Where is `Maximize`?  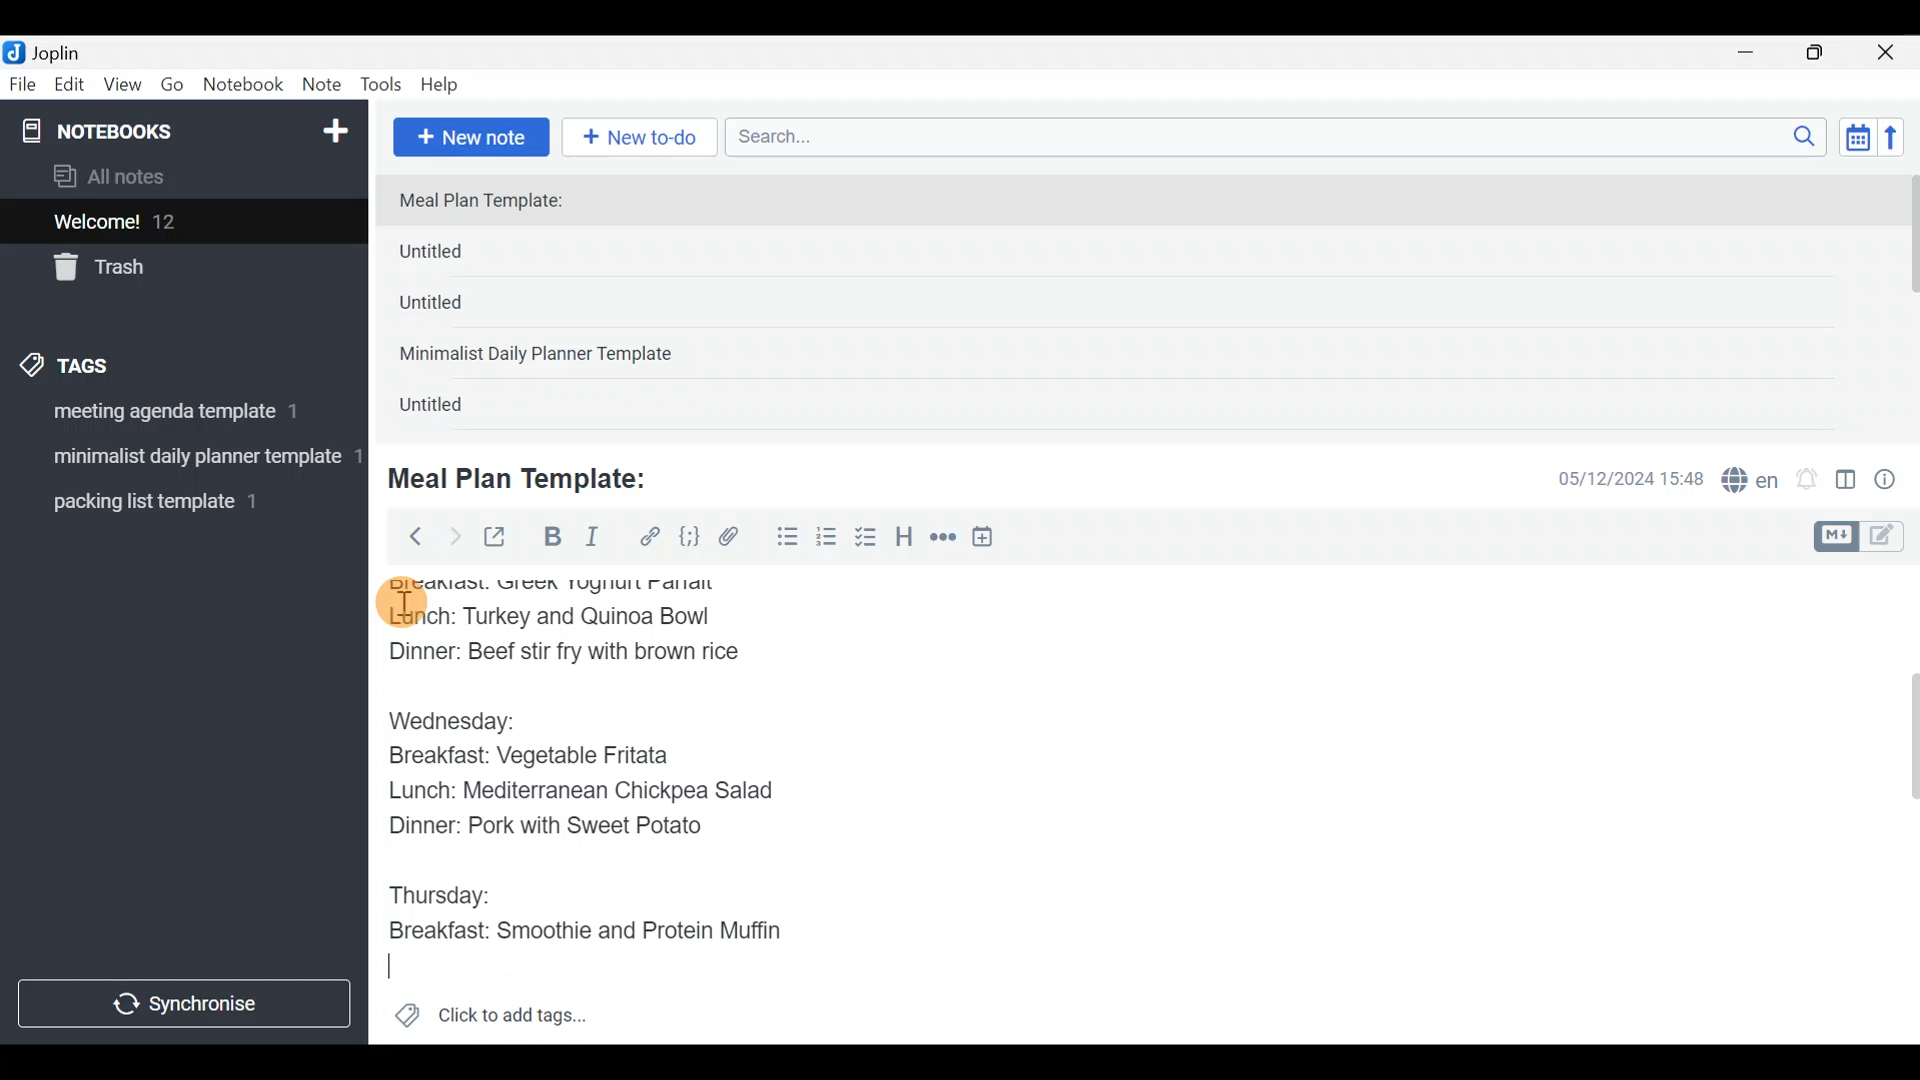 Maximize is located at coordinates (1827, 53).